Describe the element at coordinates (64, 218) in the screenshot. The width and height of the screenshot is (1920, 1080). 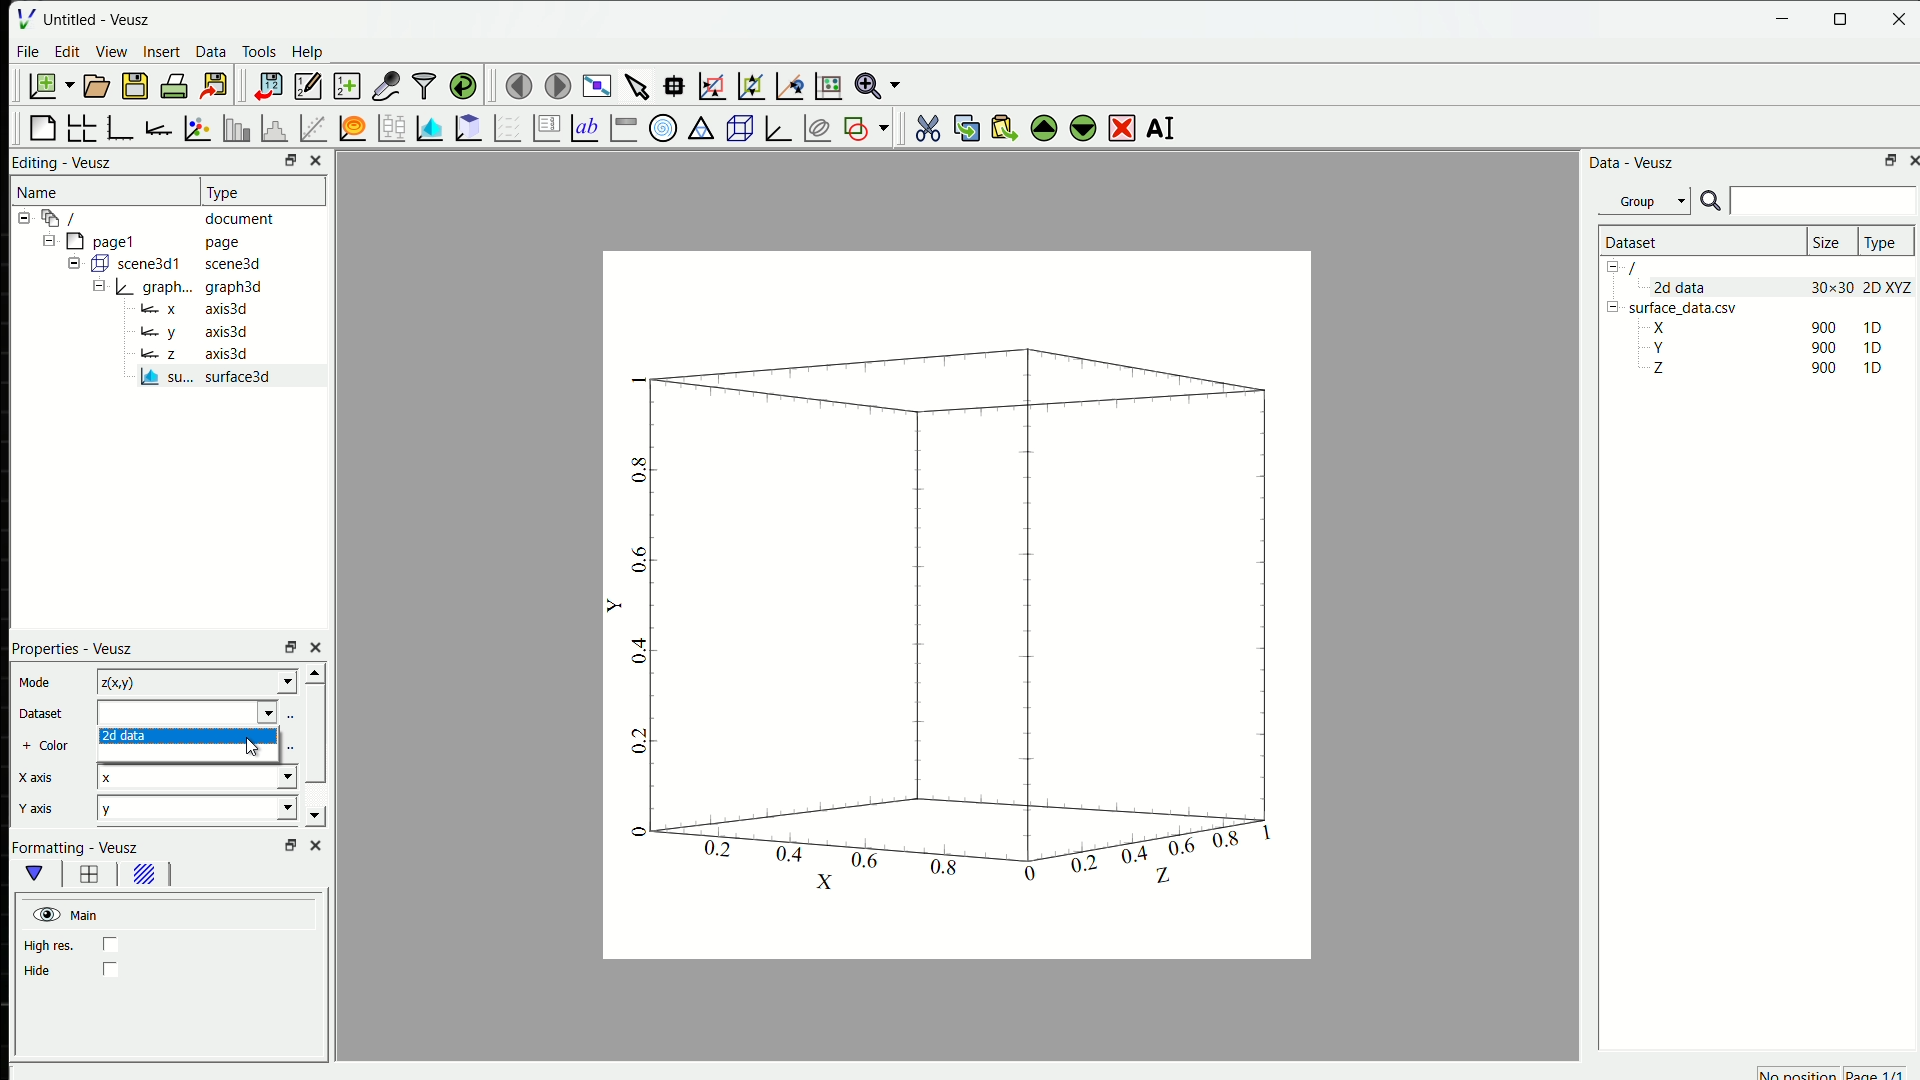
I see `/` at that location.